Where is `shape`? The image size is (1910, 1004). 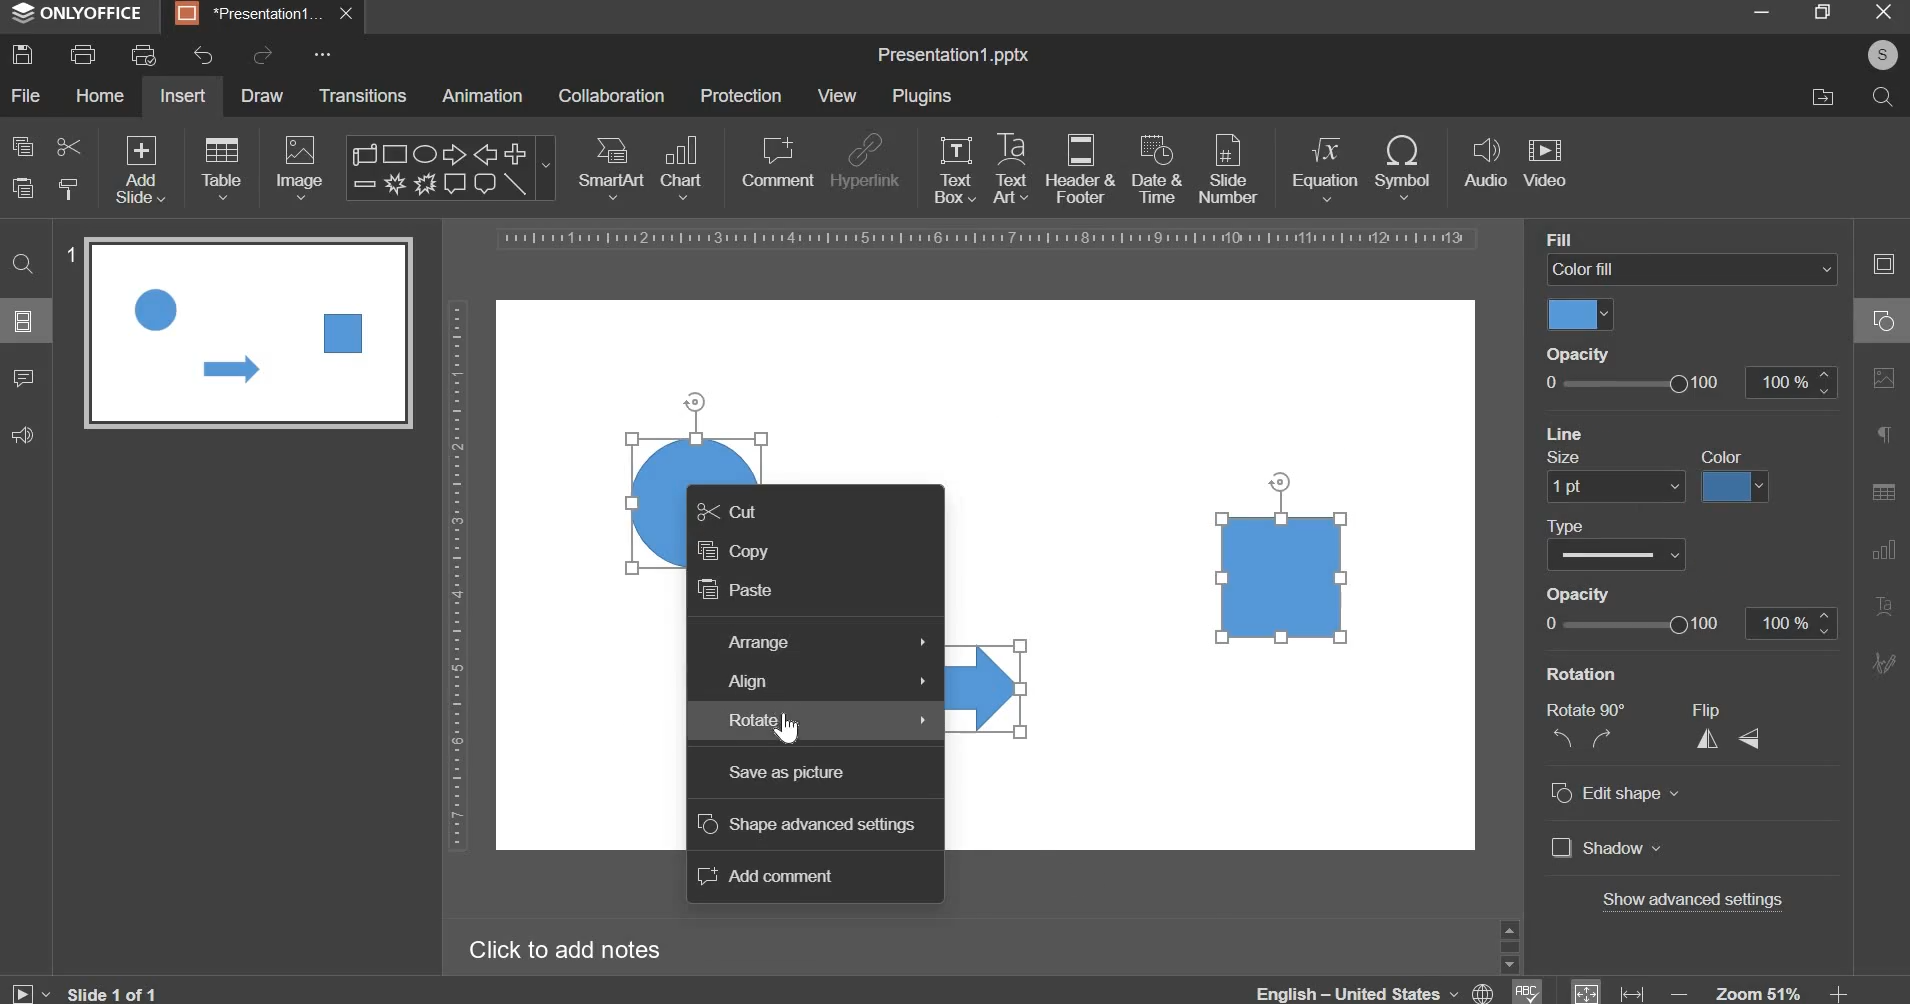
shape is located at coordinates (448, 168).